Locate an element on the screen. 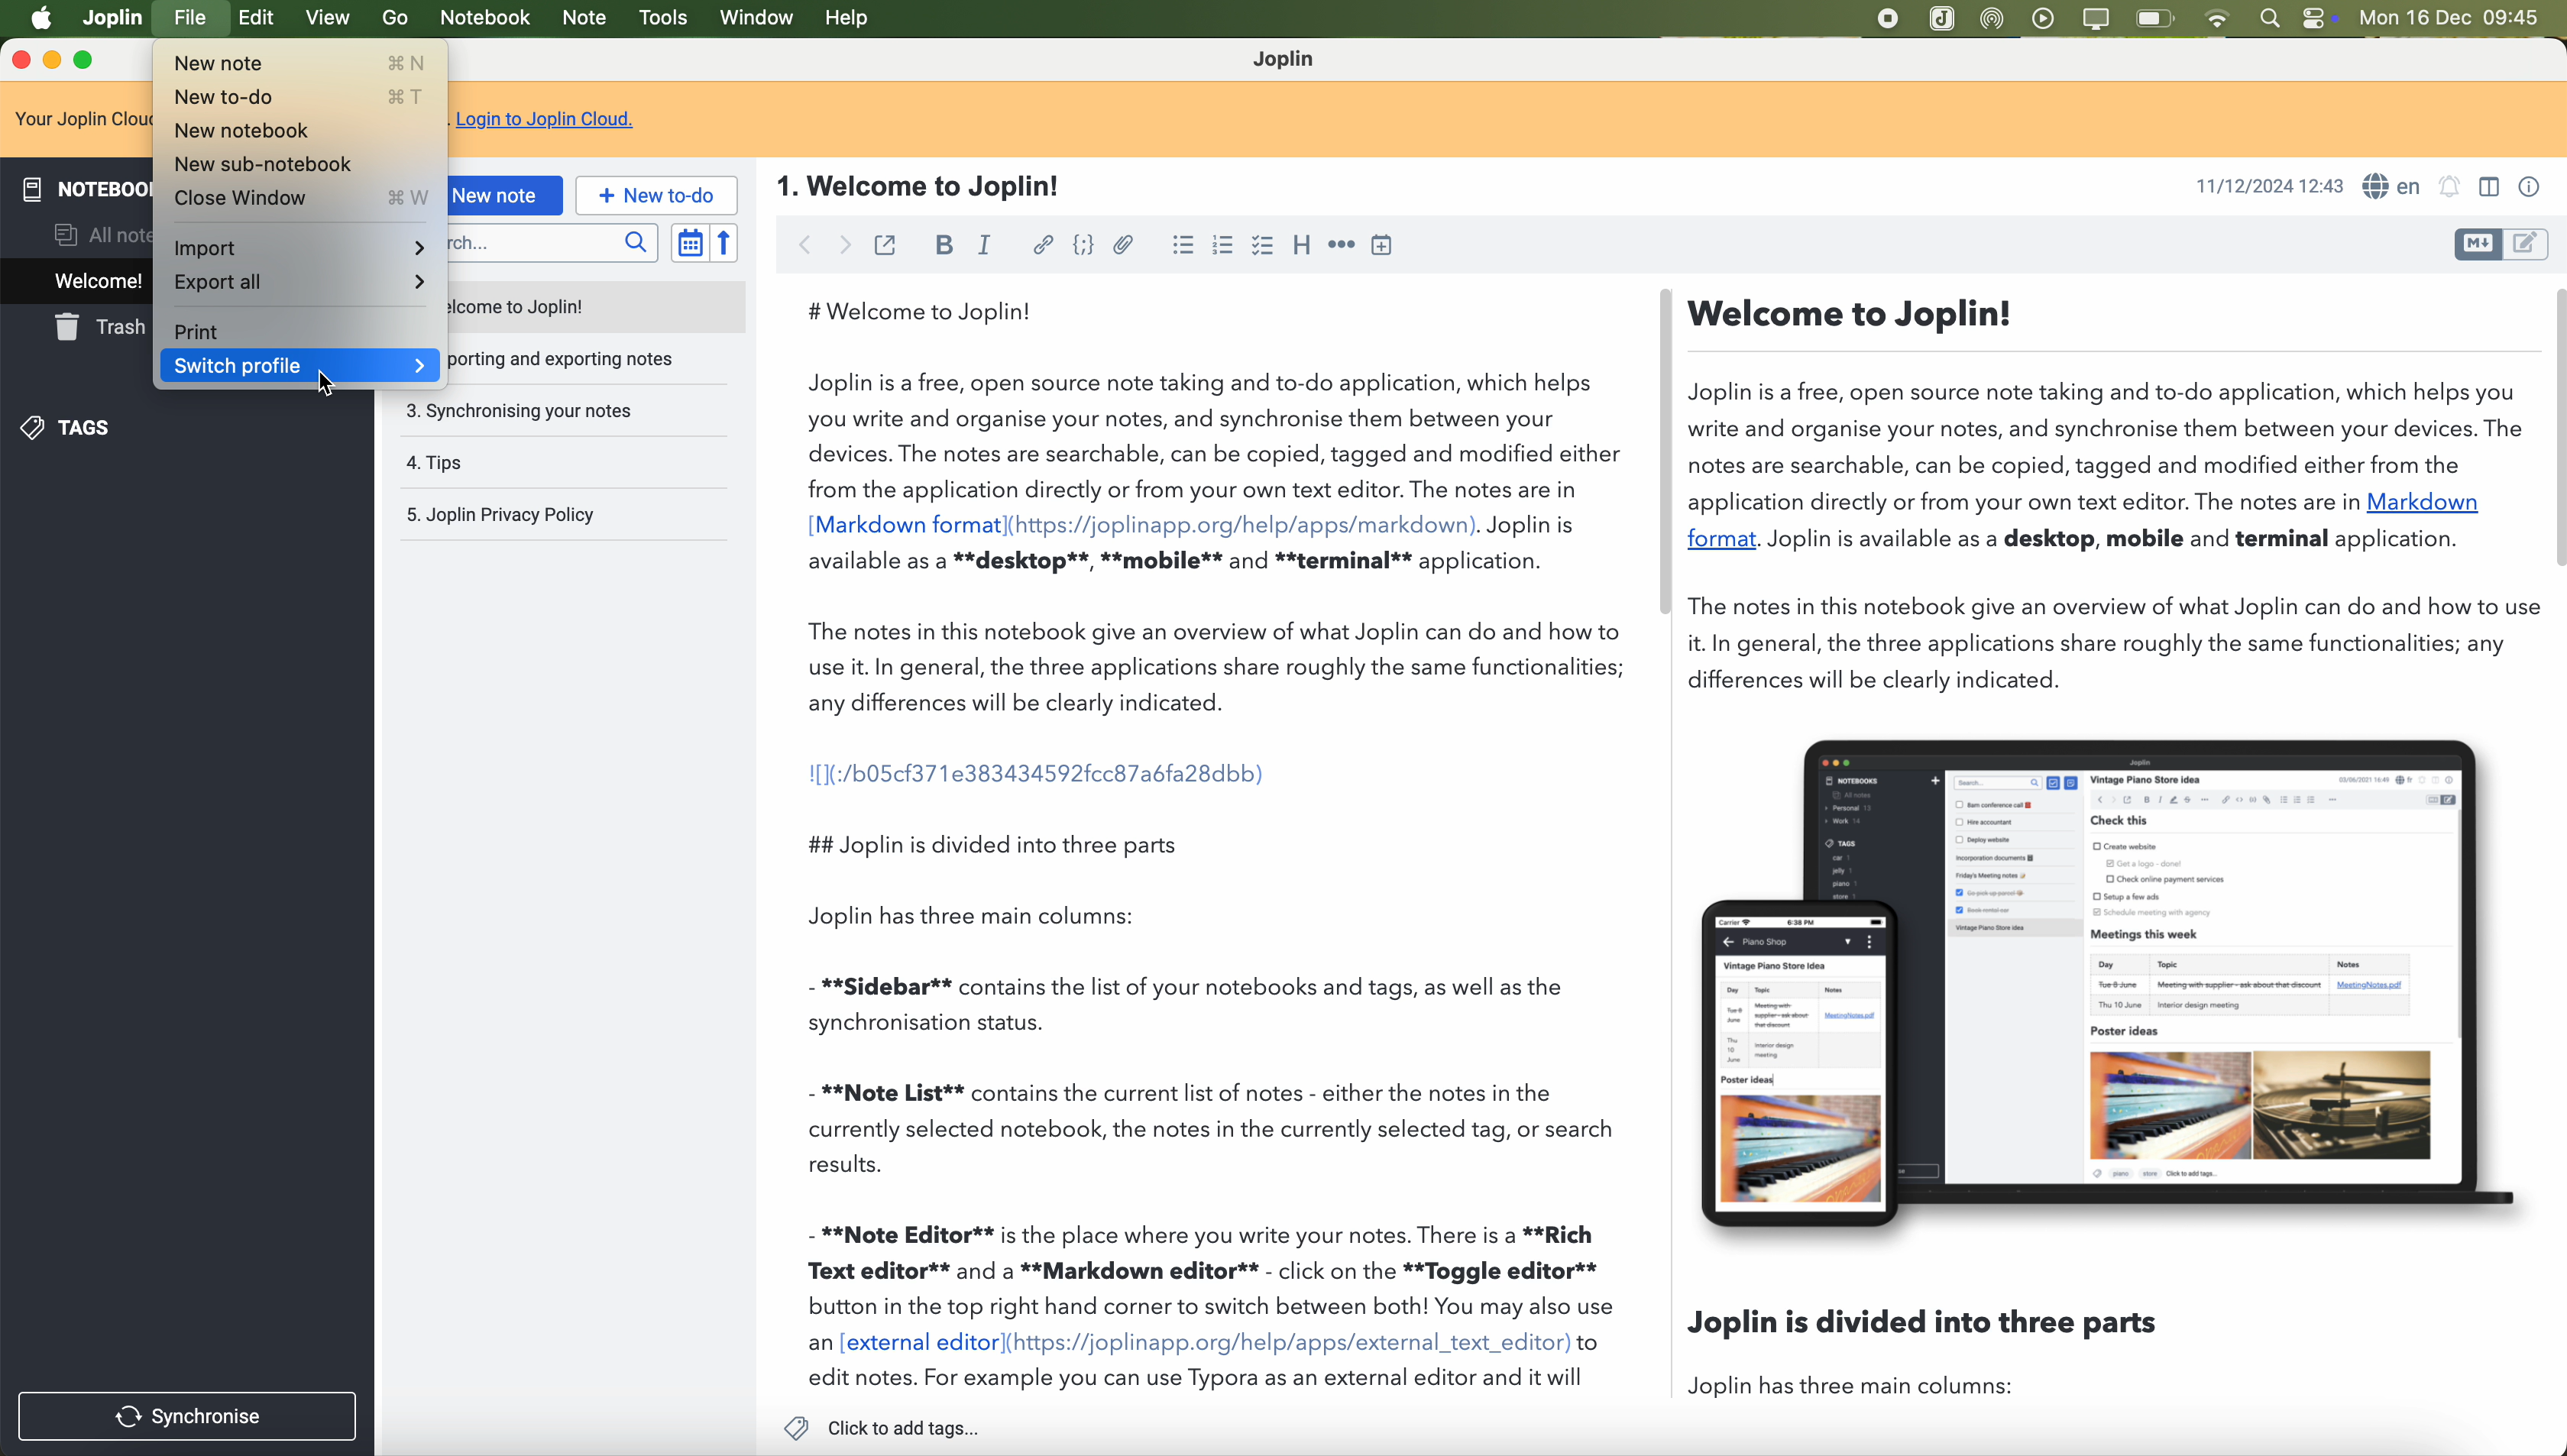 The image size is (2567, 1456). set alarm is located at coordinates (2450, 191).